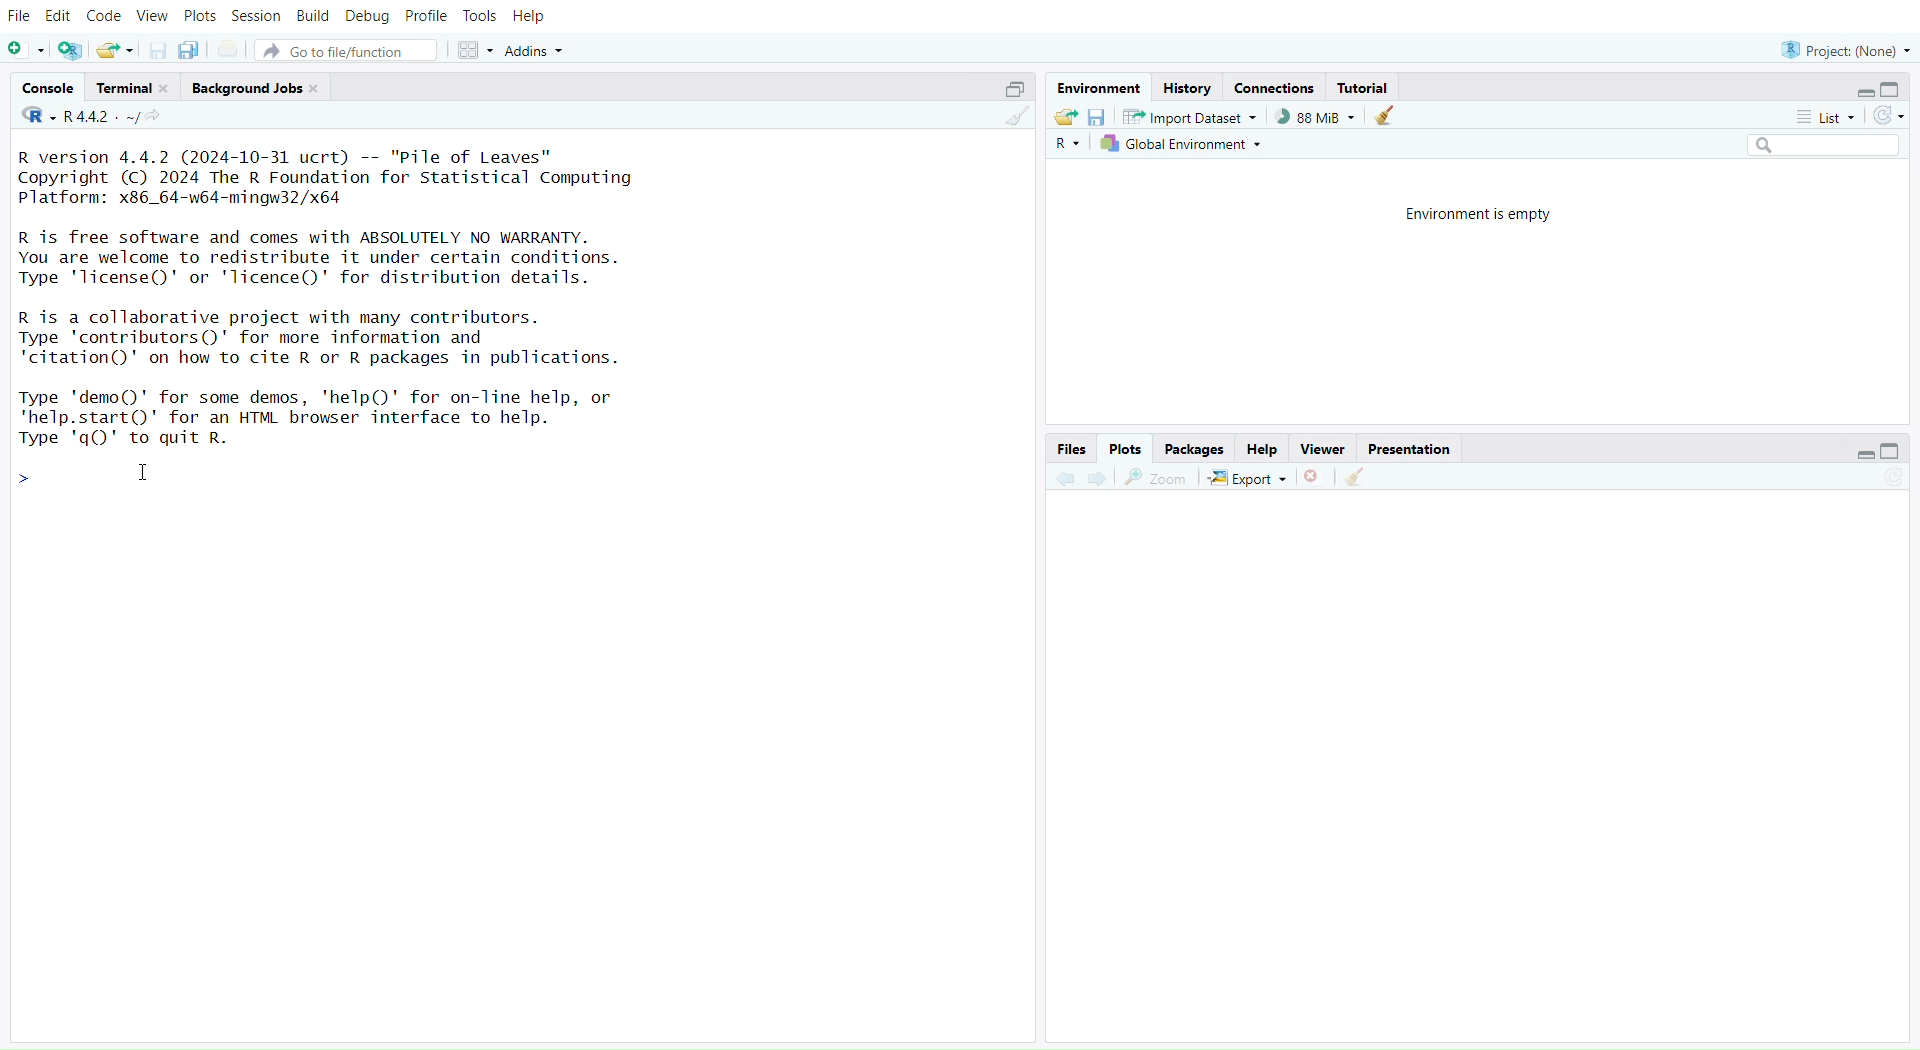 The image size is (1920, 1050). I want to click on export, so click(1250, 478).